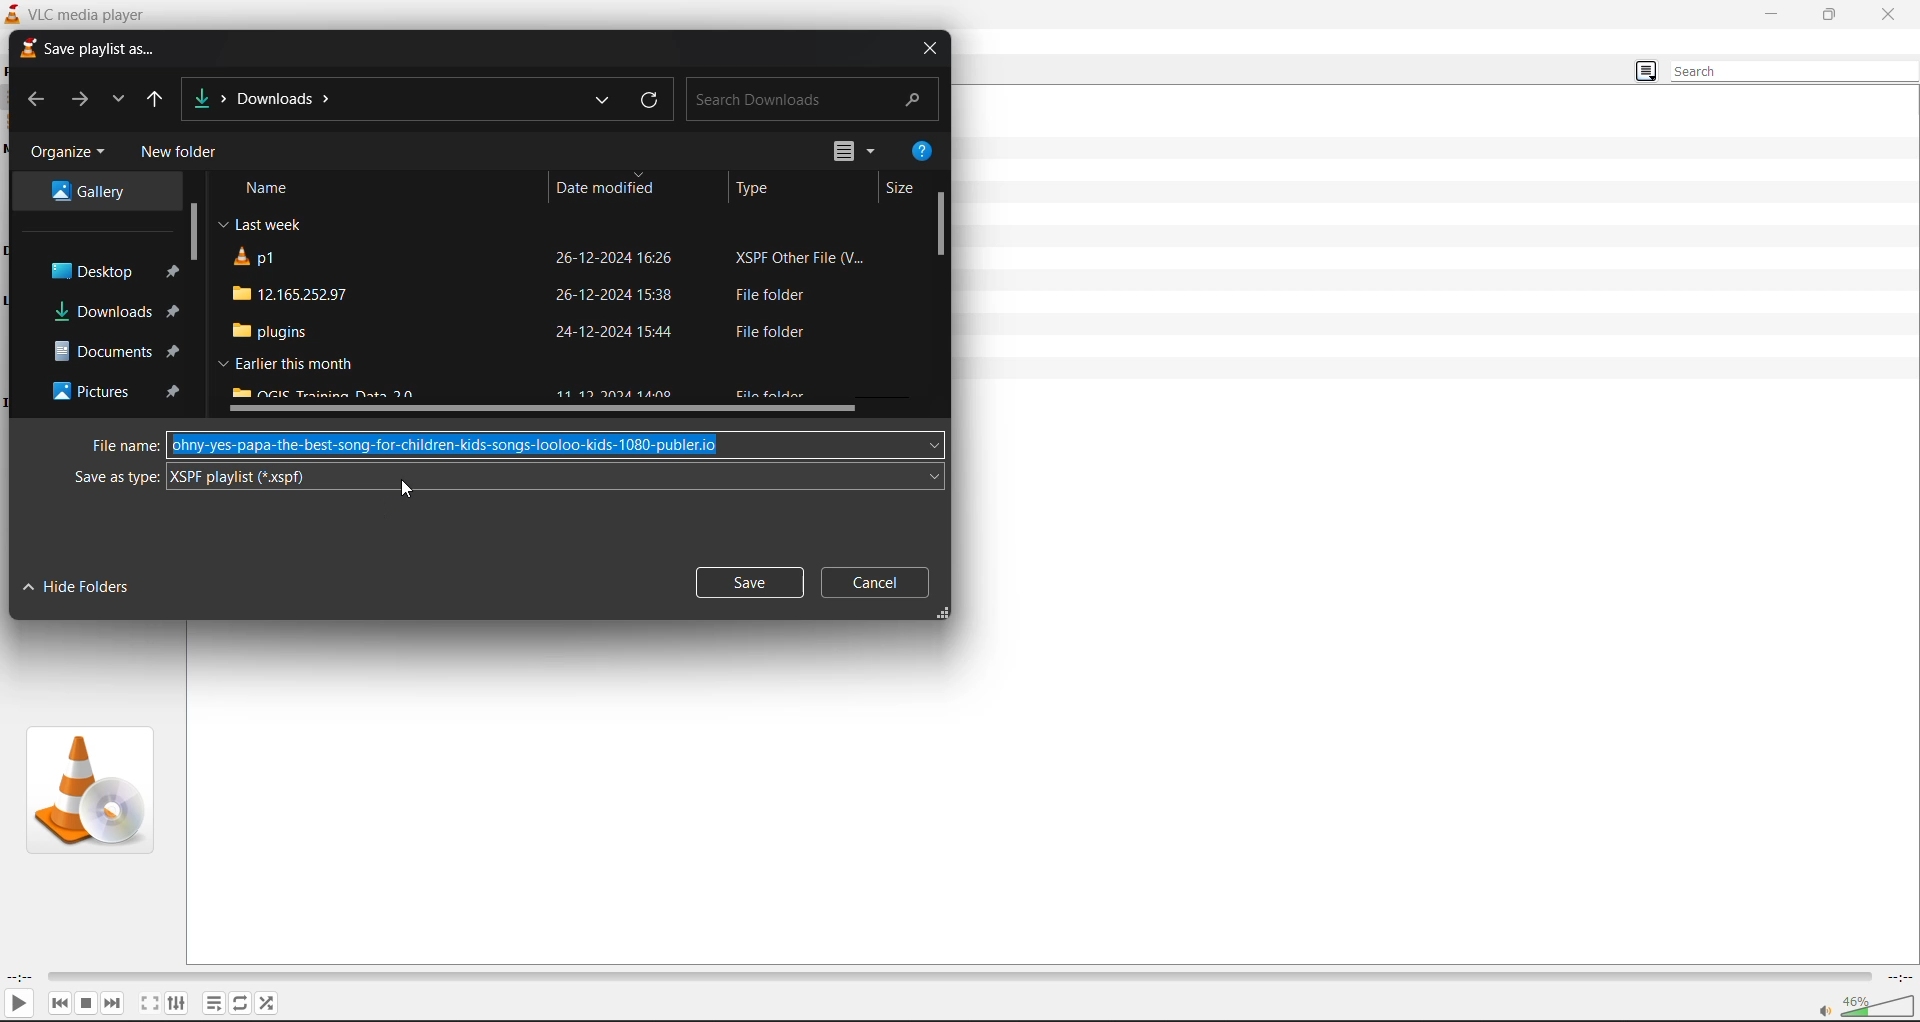 The height and width of the screenshot is (1022, 1920). I want to click on save a s type, so click(114, 478).